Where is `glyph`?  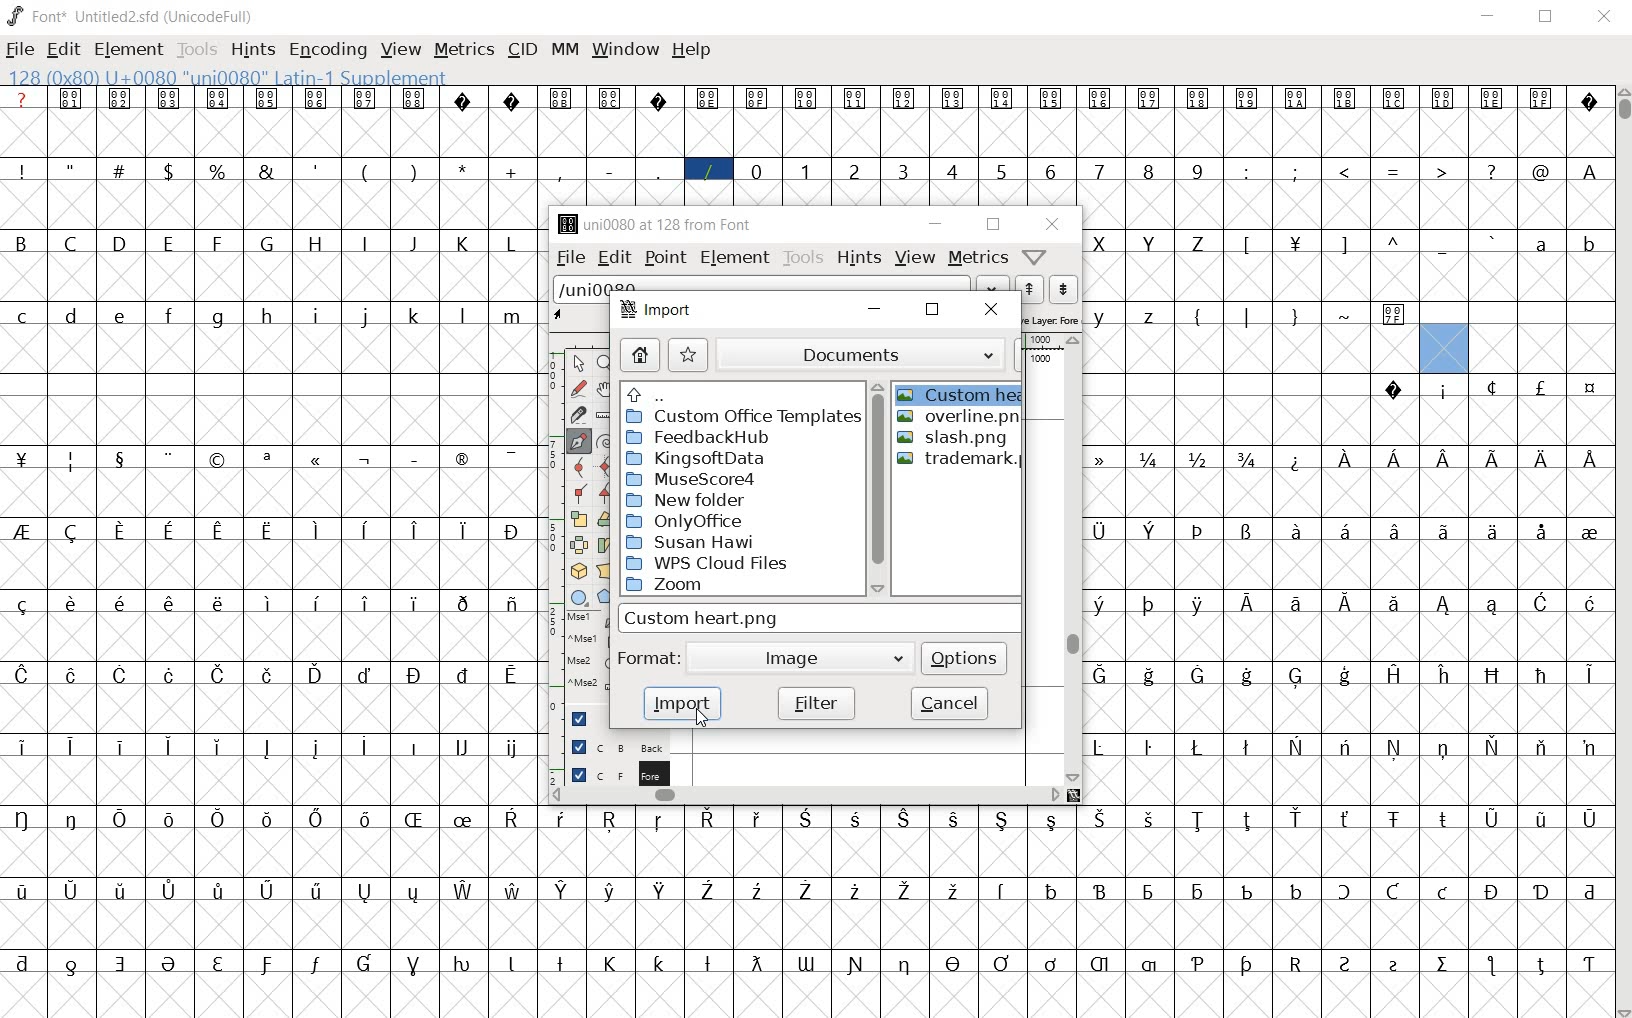
glyph is located at coordinates (364, 603).